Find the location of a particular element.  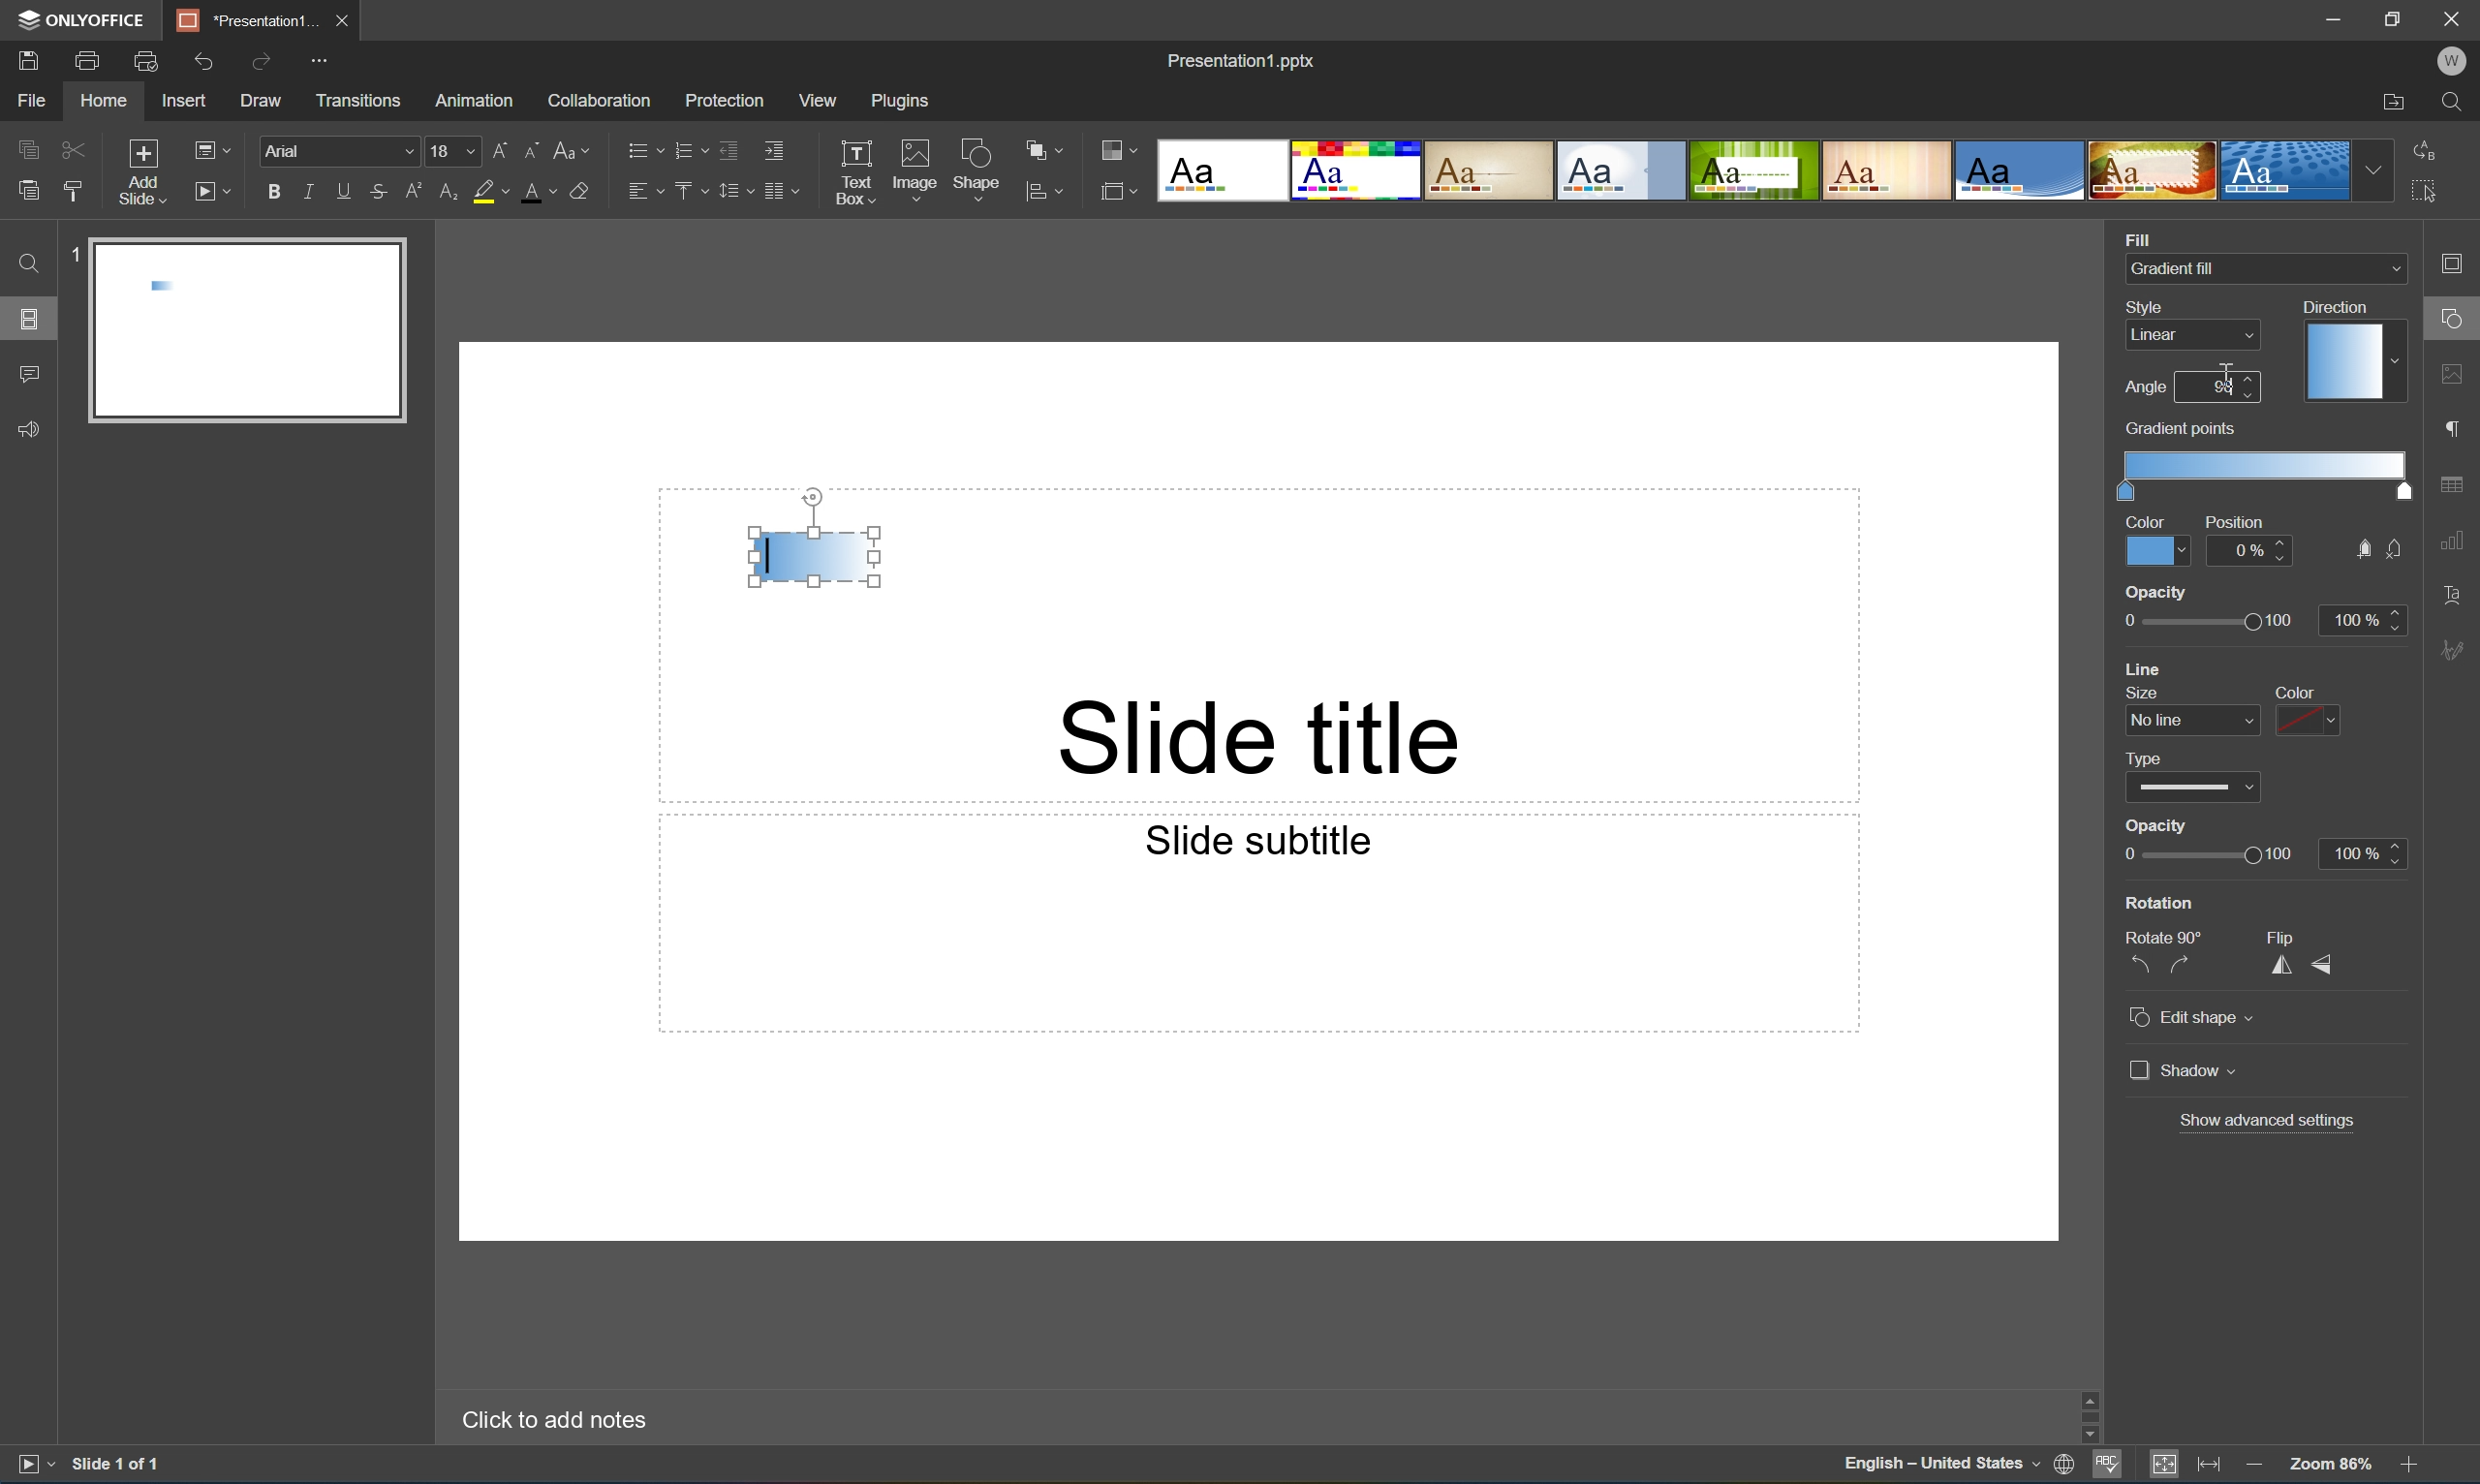

Highlight is located at coordinates (492, 193).